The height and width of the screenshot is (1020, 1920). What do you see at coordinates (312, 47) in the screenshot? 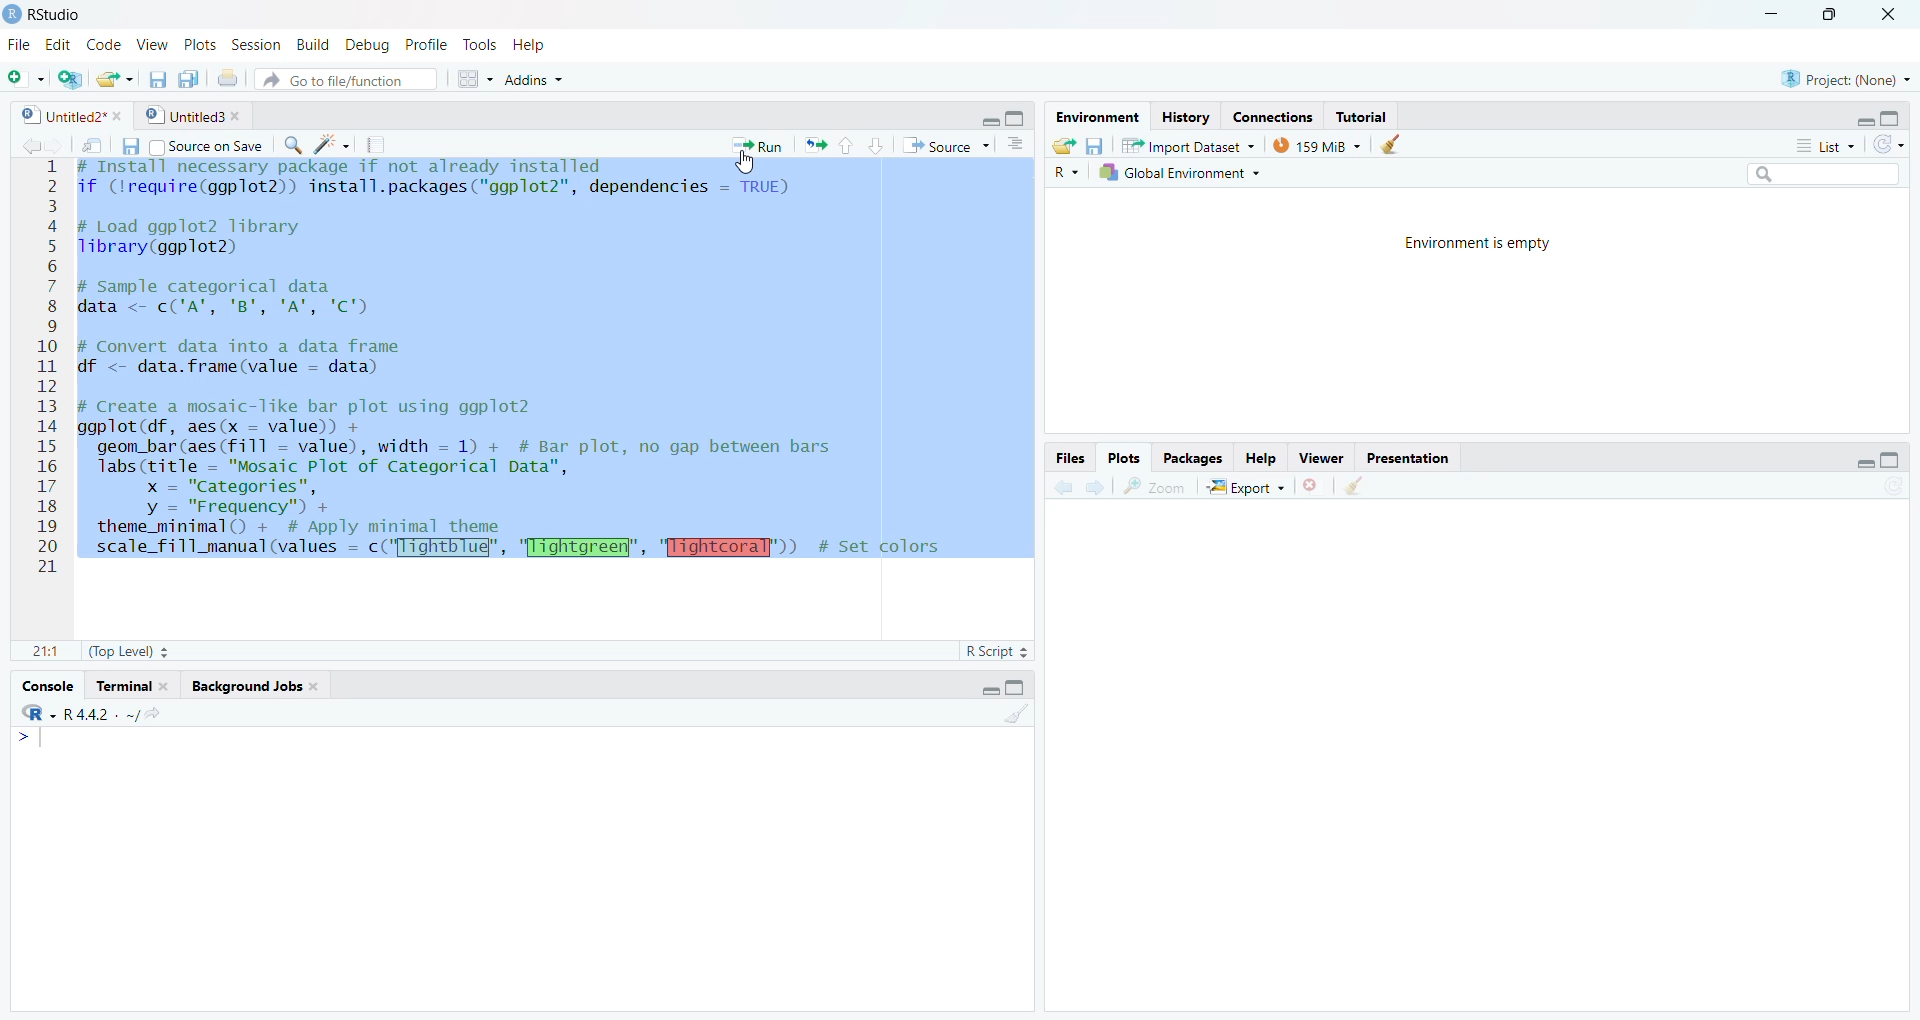
I see `Build` at bounding box center [312, 47].